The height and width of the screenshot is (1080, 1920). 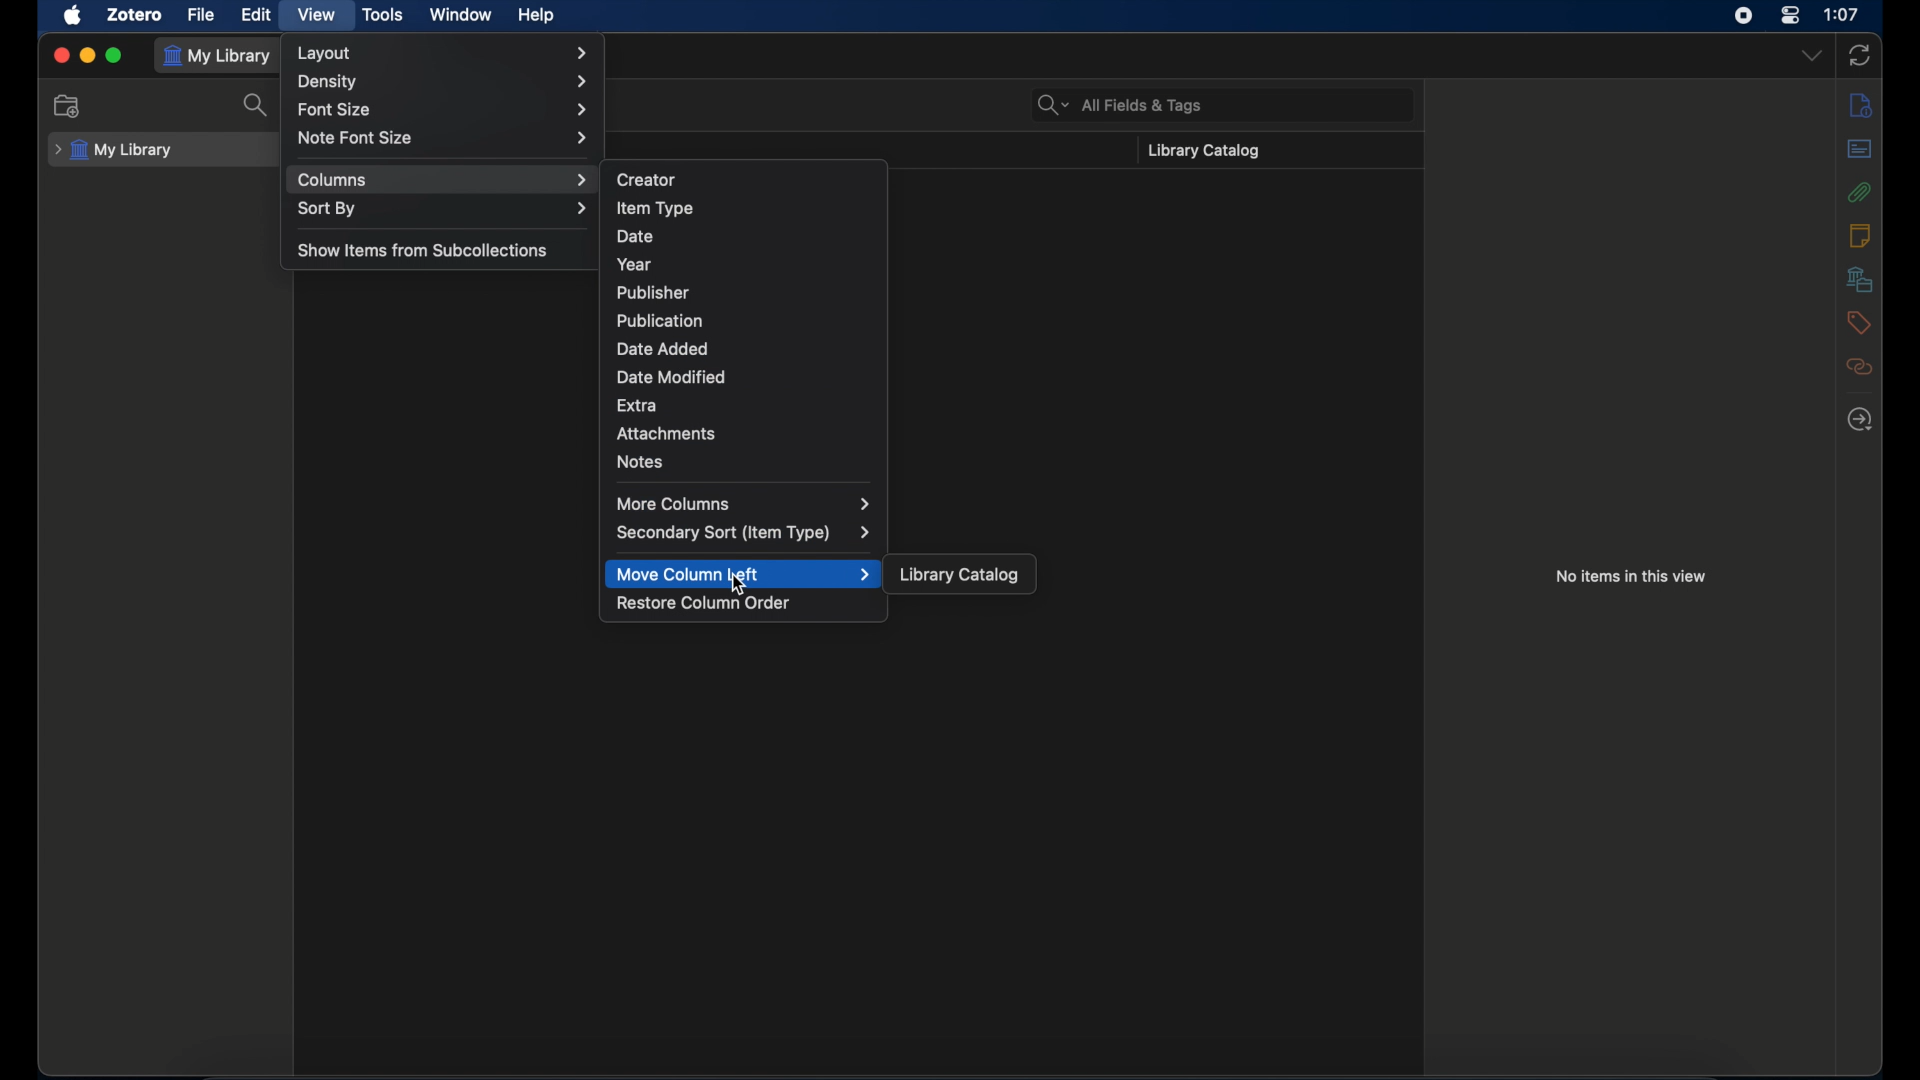 I want to click on date added, so click(x=662, y=348).